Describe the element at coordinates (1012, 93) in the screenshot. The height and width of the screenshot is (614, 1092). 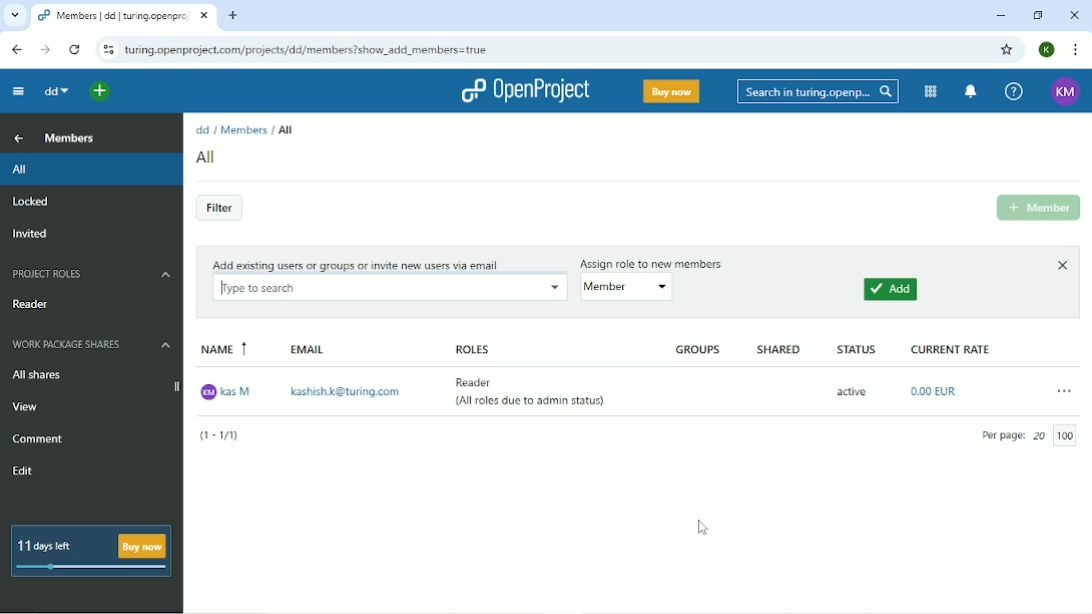
I see `Help` at that location.